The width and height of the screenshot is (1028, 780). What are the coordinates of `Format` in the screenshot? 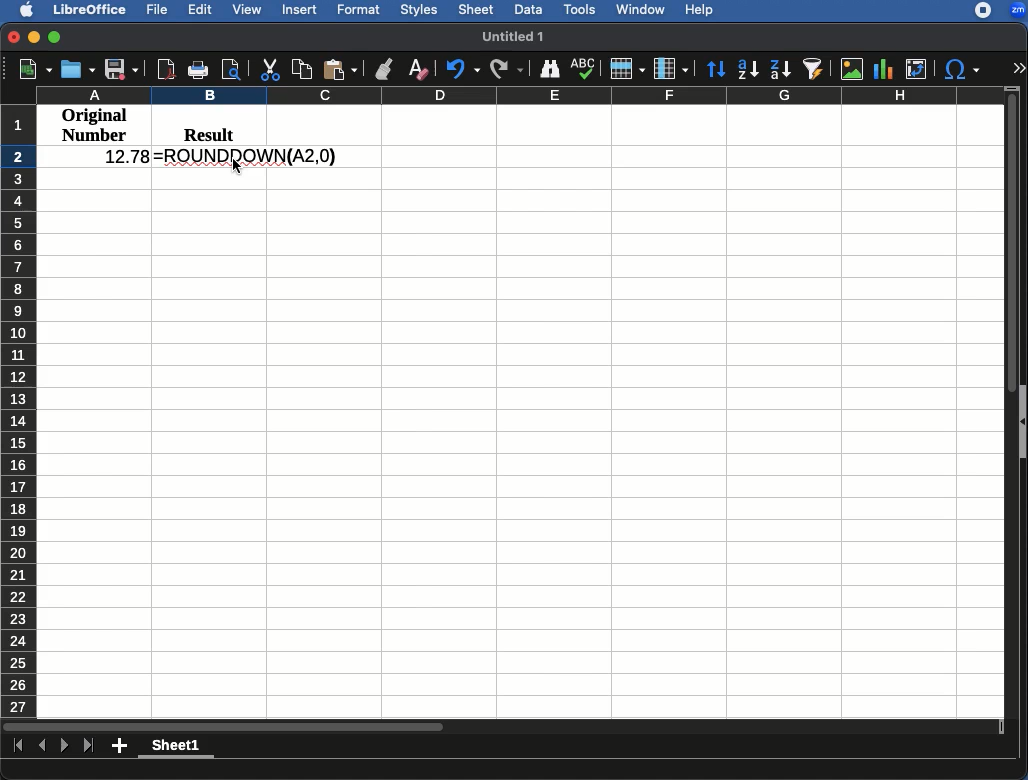 It's located at (359, 9).